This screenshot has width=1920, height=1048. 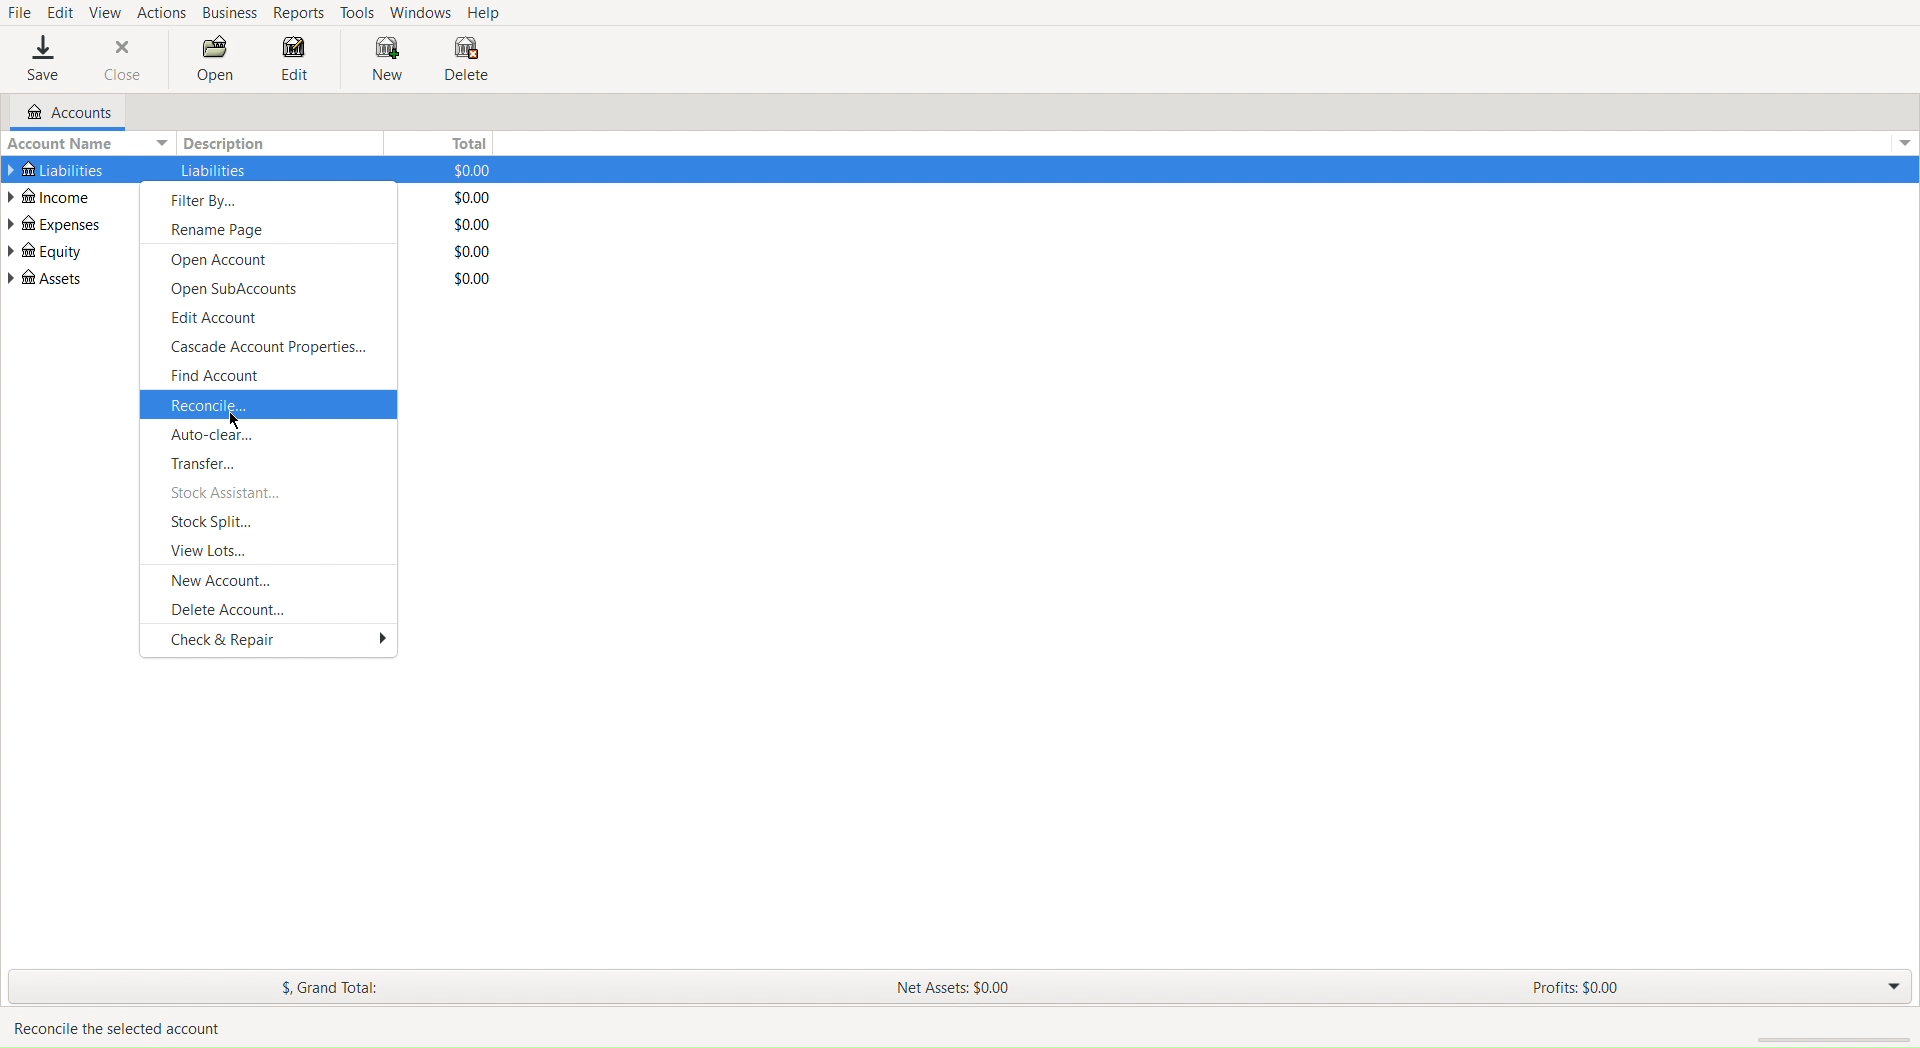 I want to click on Filter By, so click(x=269, y=199).